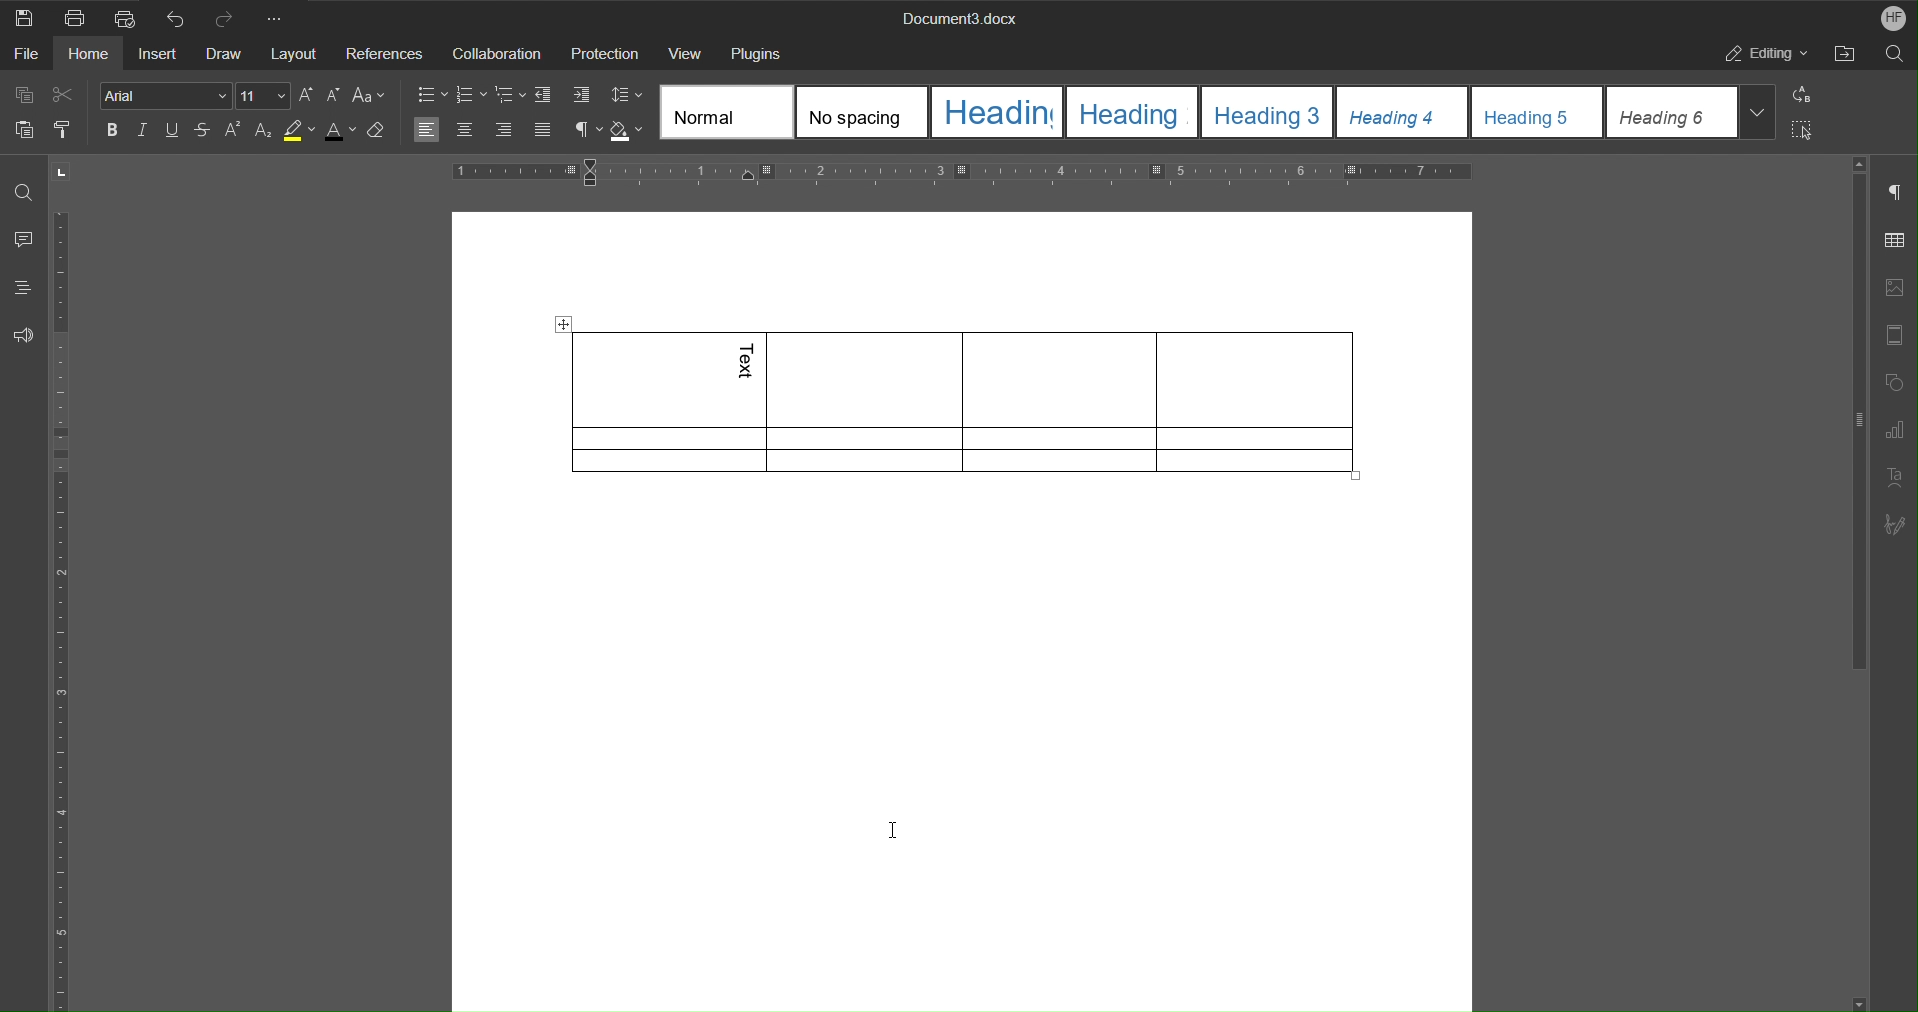 The image size is (1918, 1012). What do you see at coordinates (25, 96) in the screenshot?
I see `Copy` at bounding box center [25, 96].